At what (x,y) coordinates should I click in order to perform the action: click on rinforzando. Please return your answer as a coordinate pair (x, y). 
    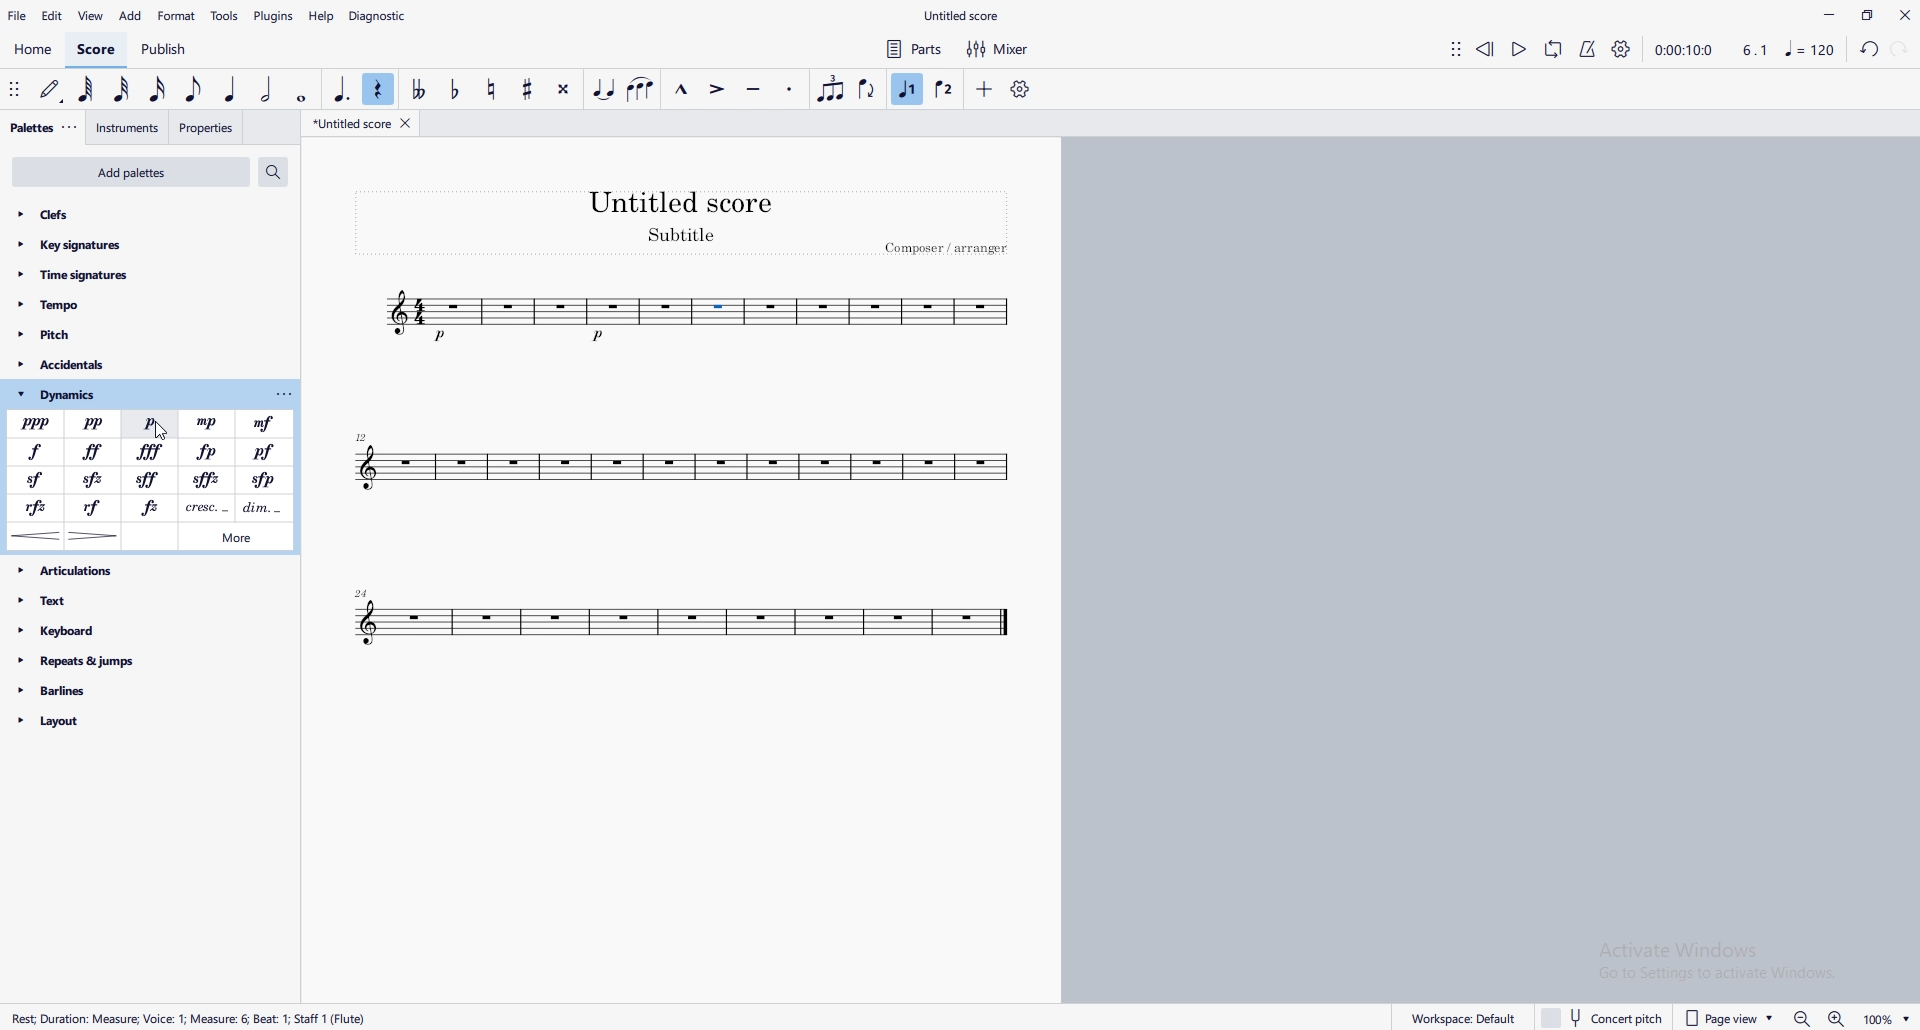
    Looking at the image, I should click on (35, 508).